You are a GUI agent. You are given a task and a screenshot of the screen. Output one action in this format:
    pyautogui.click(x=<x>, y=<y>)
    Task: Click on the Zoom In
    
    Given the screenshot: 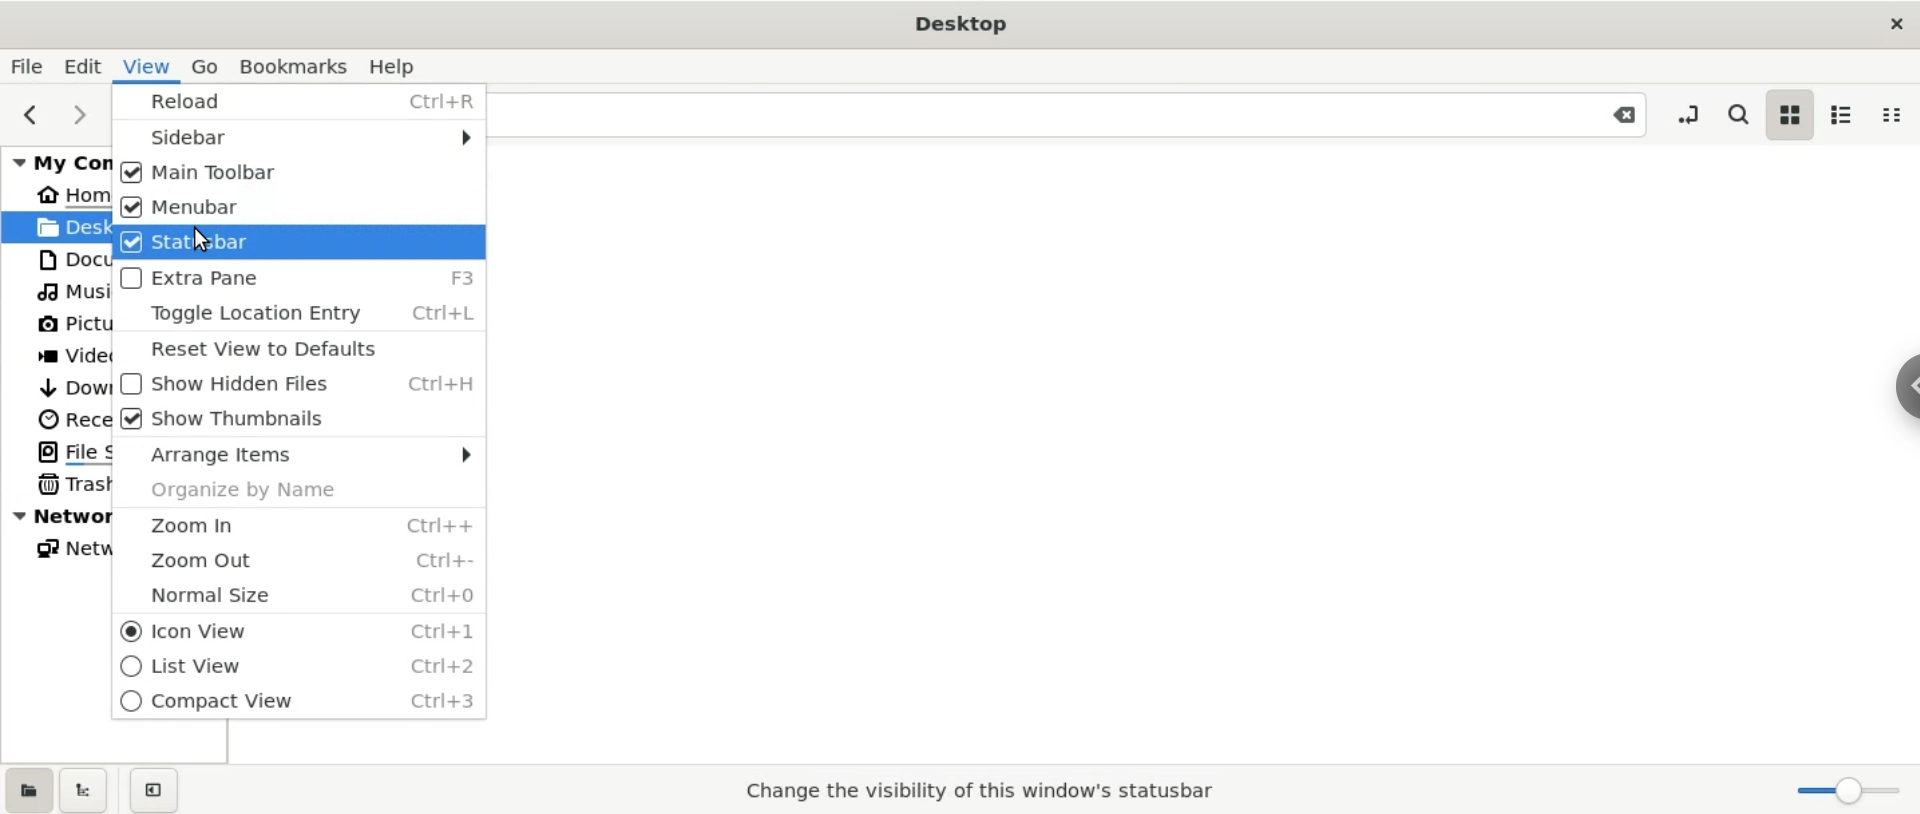 What is the action you would take?
    pyautogui.click(x=296, y=524)
    